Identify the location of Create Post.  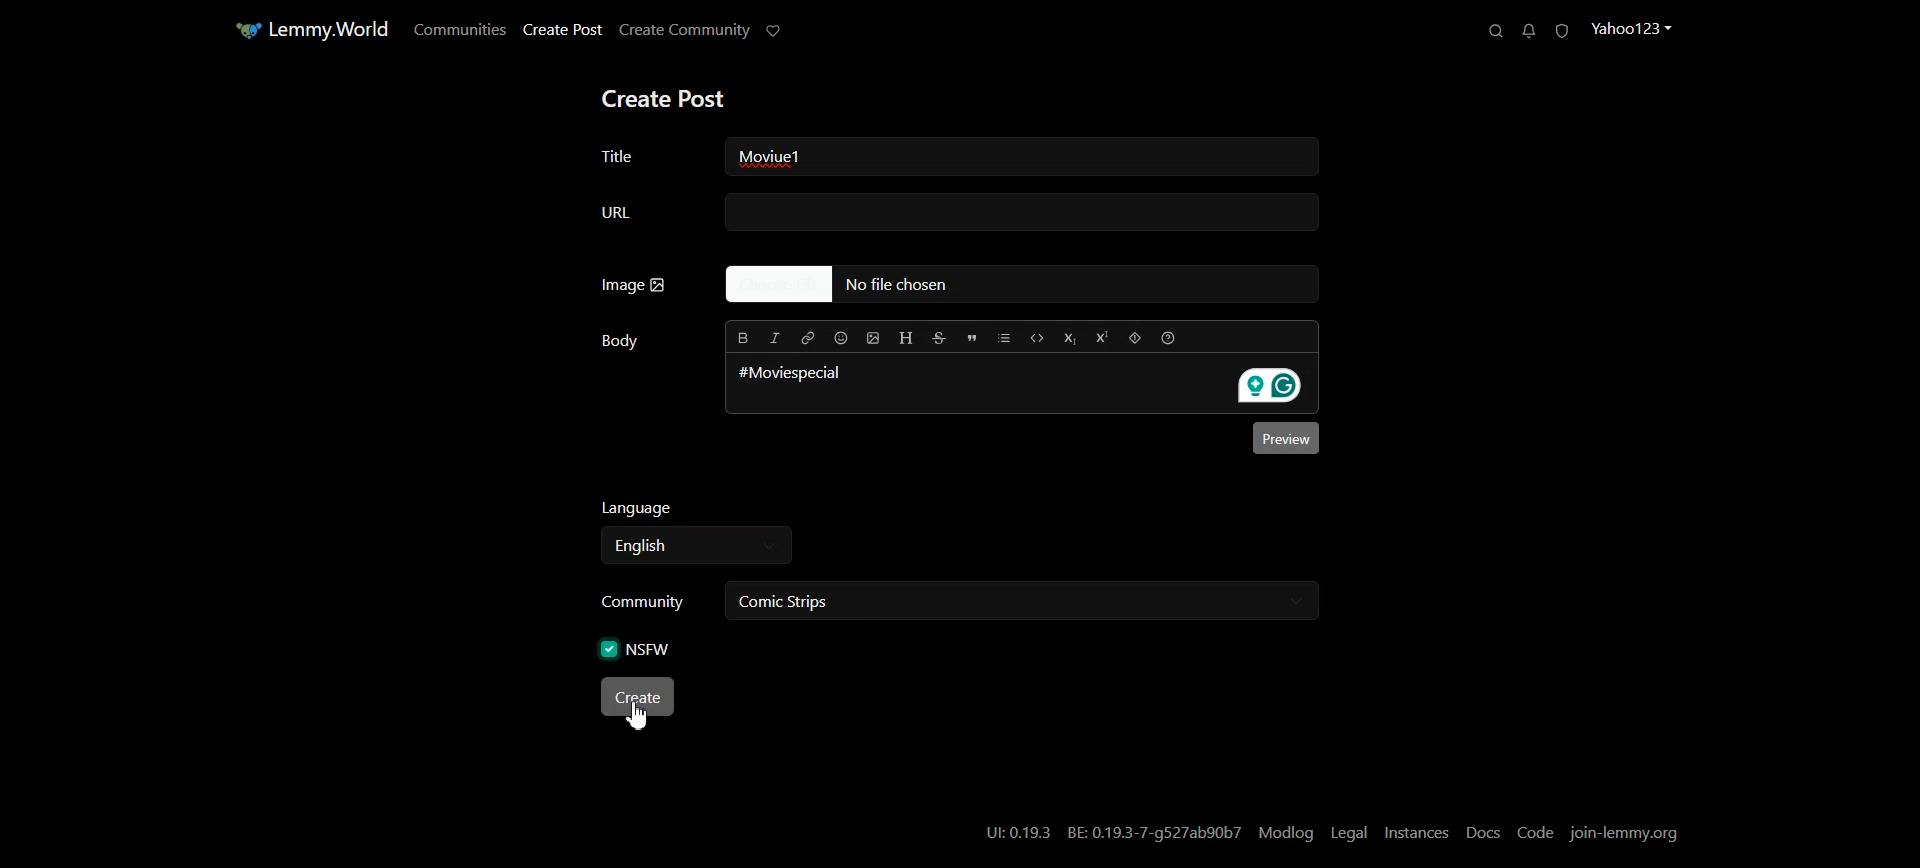
(667, 97).